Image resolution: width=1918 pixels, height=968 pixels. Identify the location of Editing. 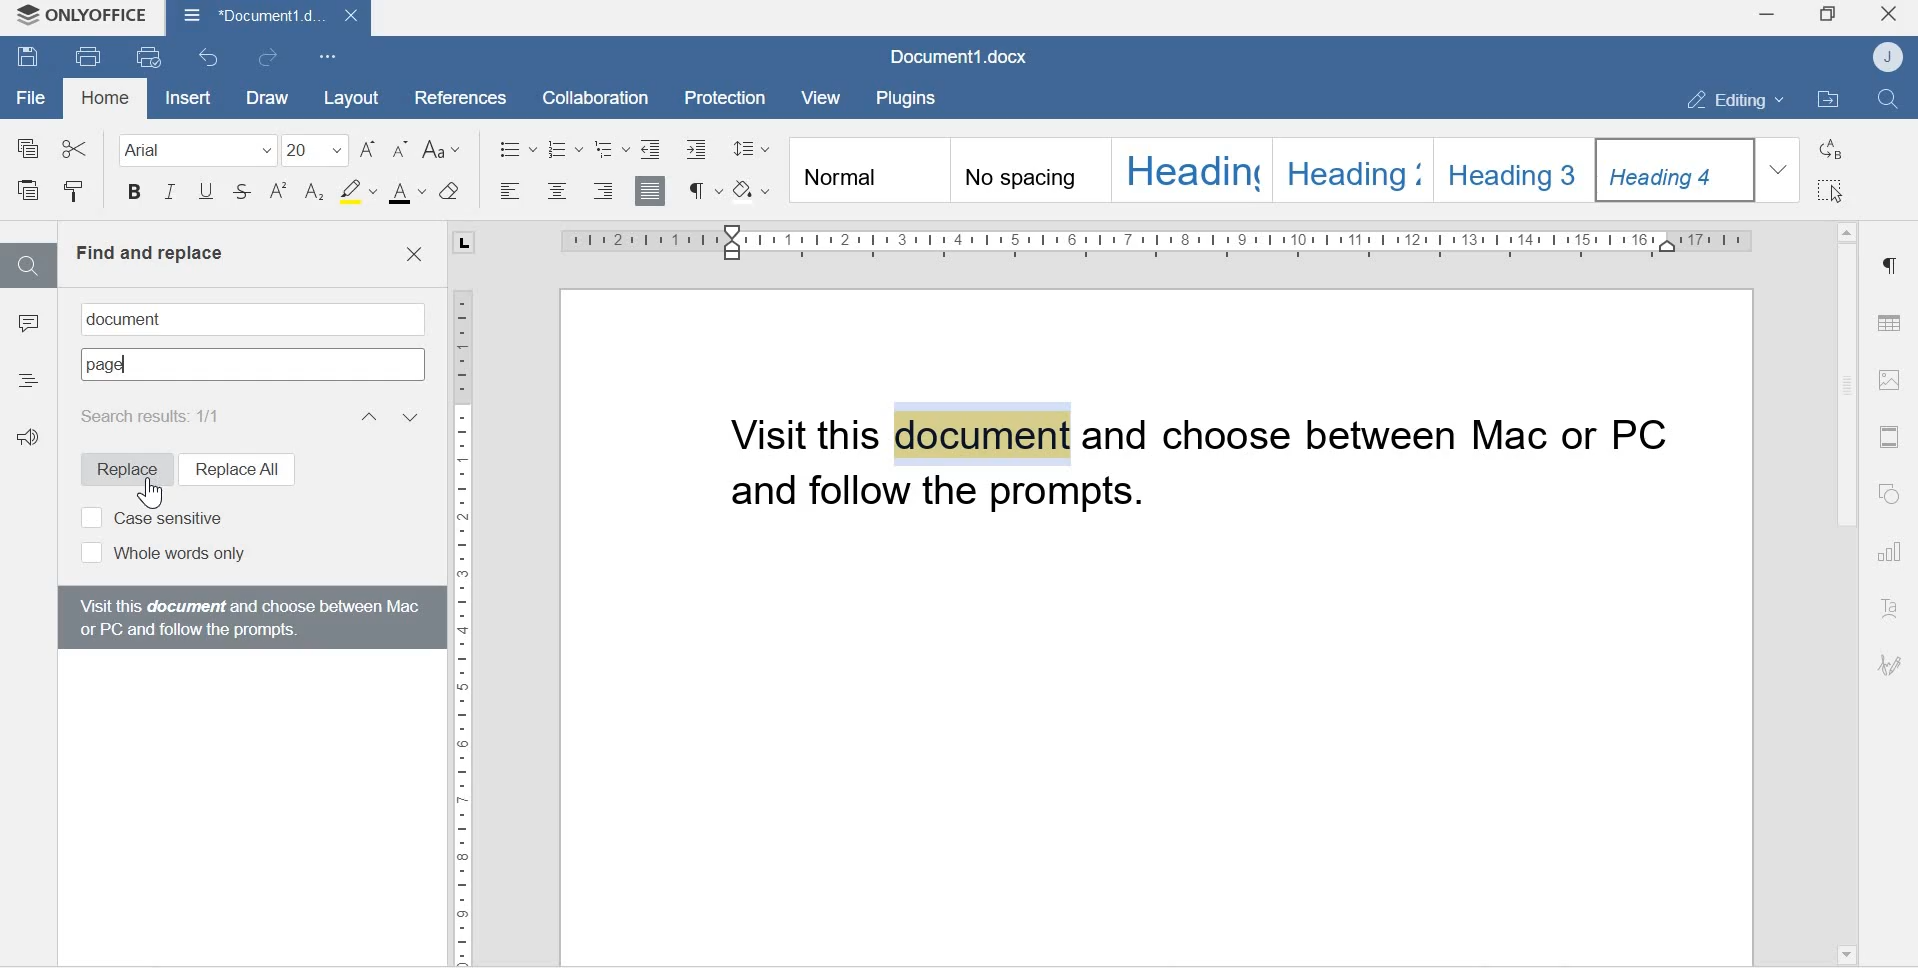
(1725, 99).